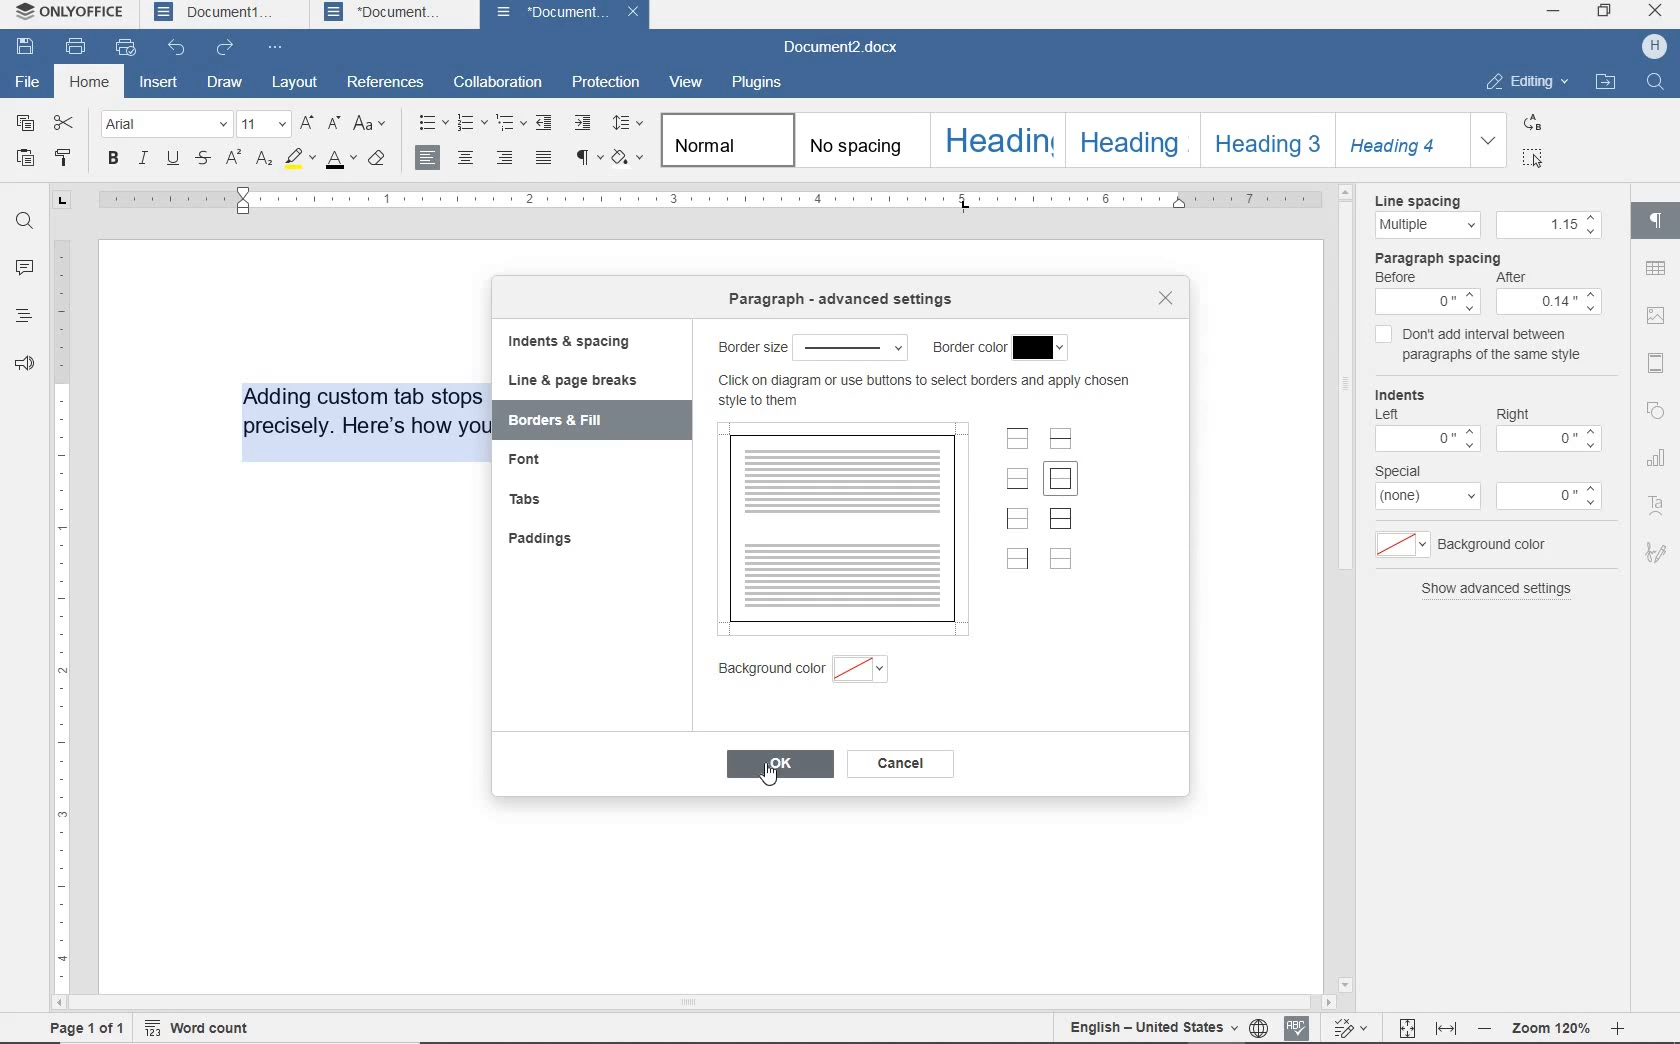  I want to click on justified, so click(541, 157).